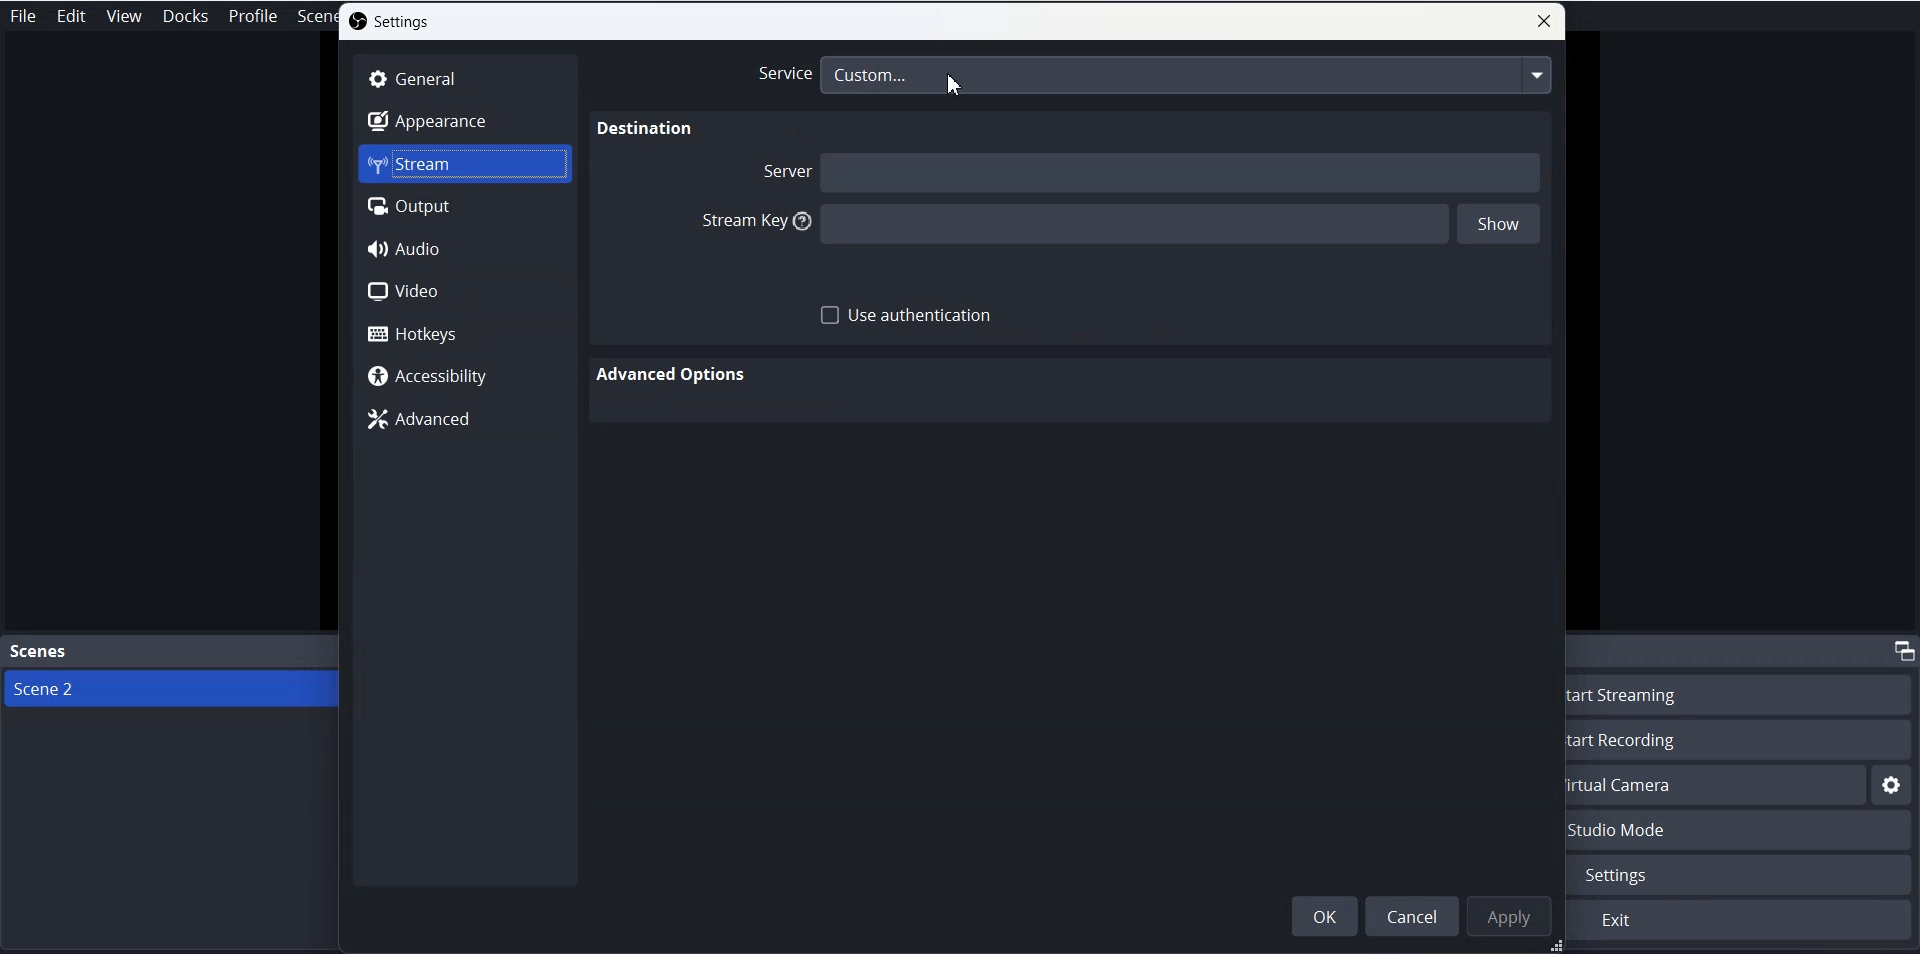 This screenshot has width=1920, height=954. I want to click on Accessibility, so click(465, 375).